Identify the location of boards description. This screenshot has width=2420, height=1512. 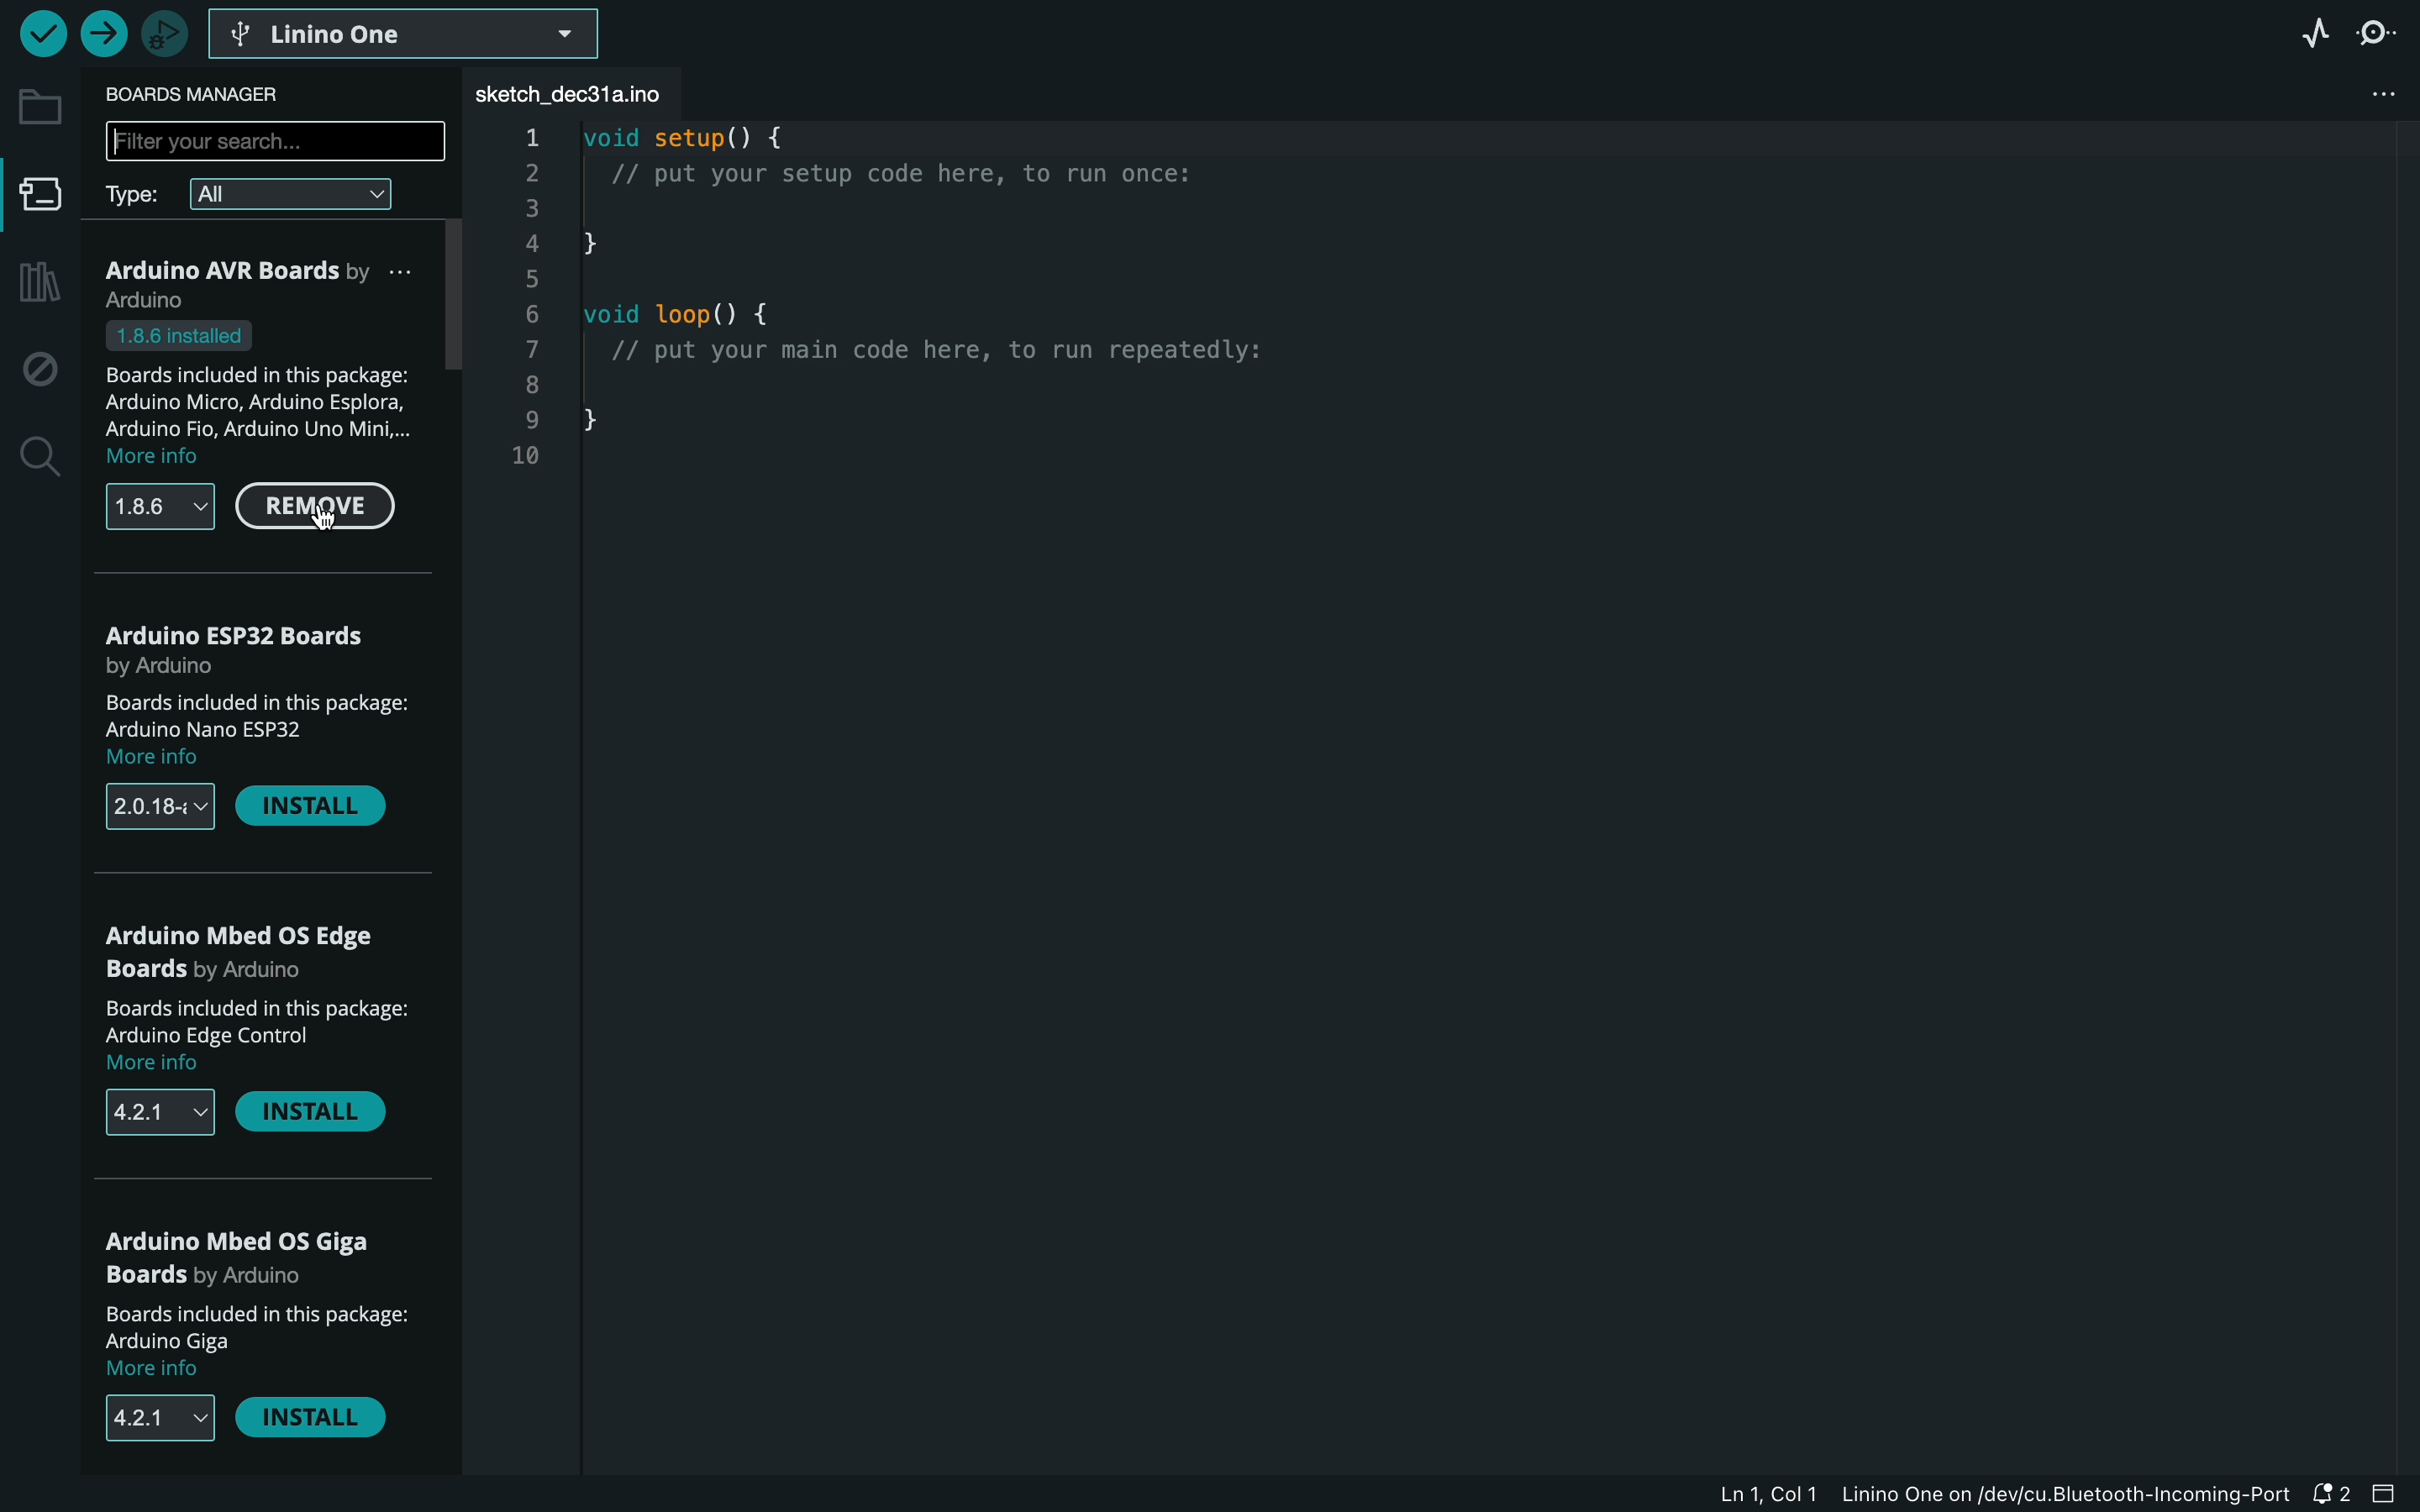
(258, 381).